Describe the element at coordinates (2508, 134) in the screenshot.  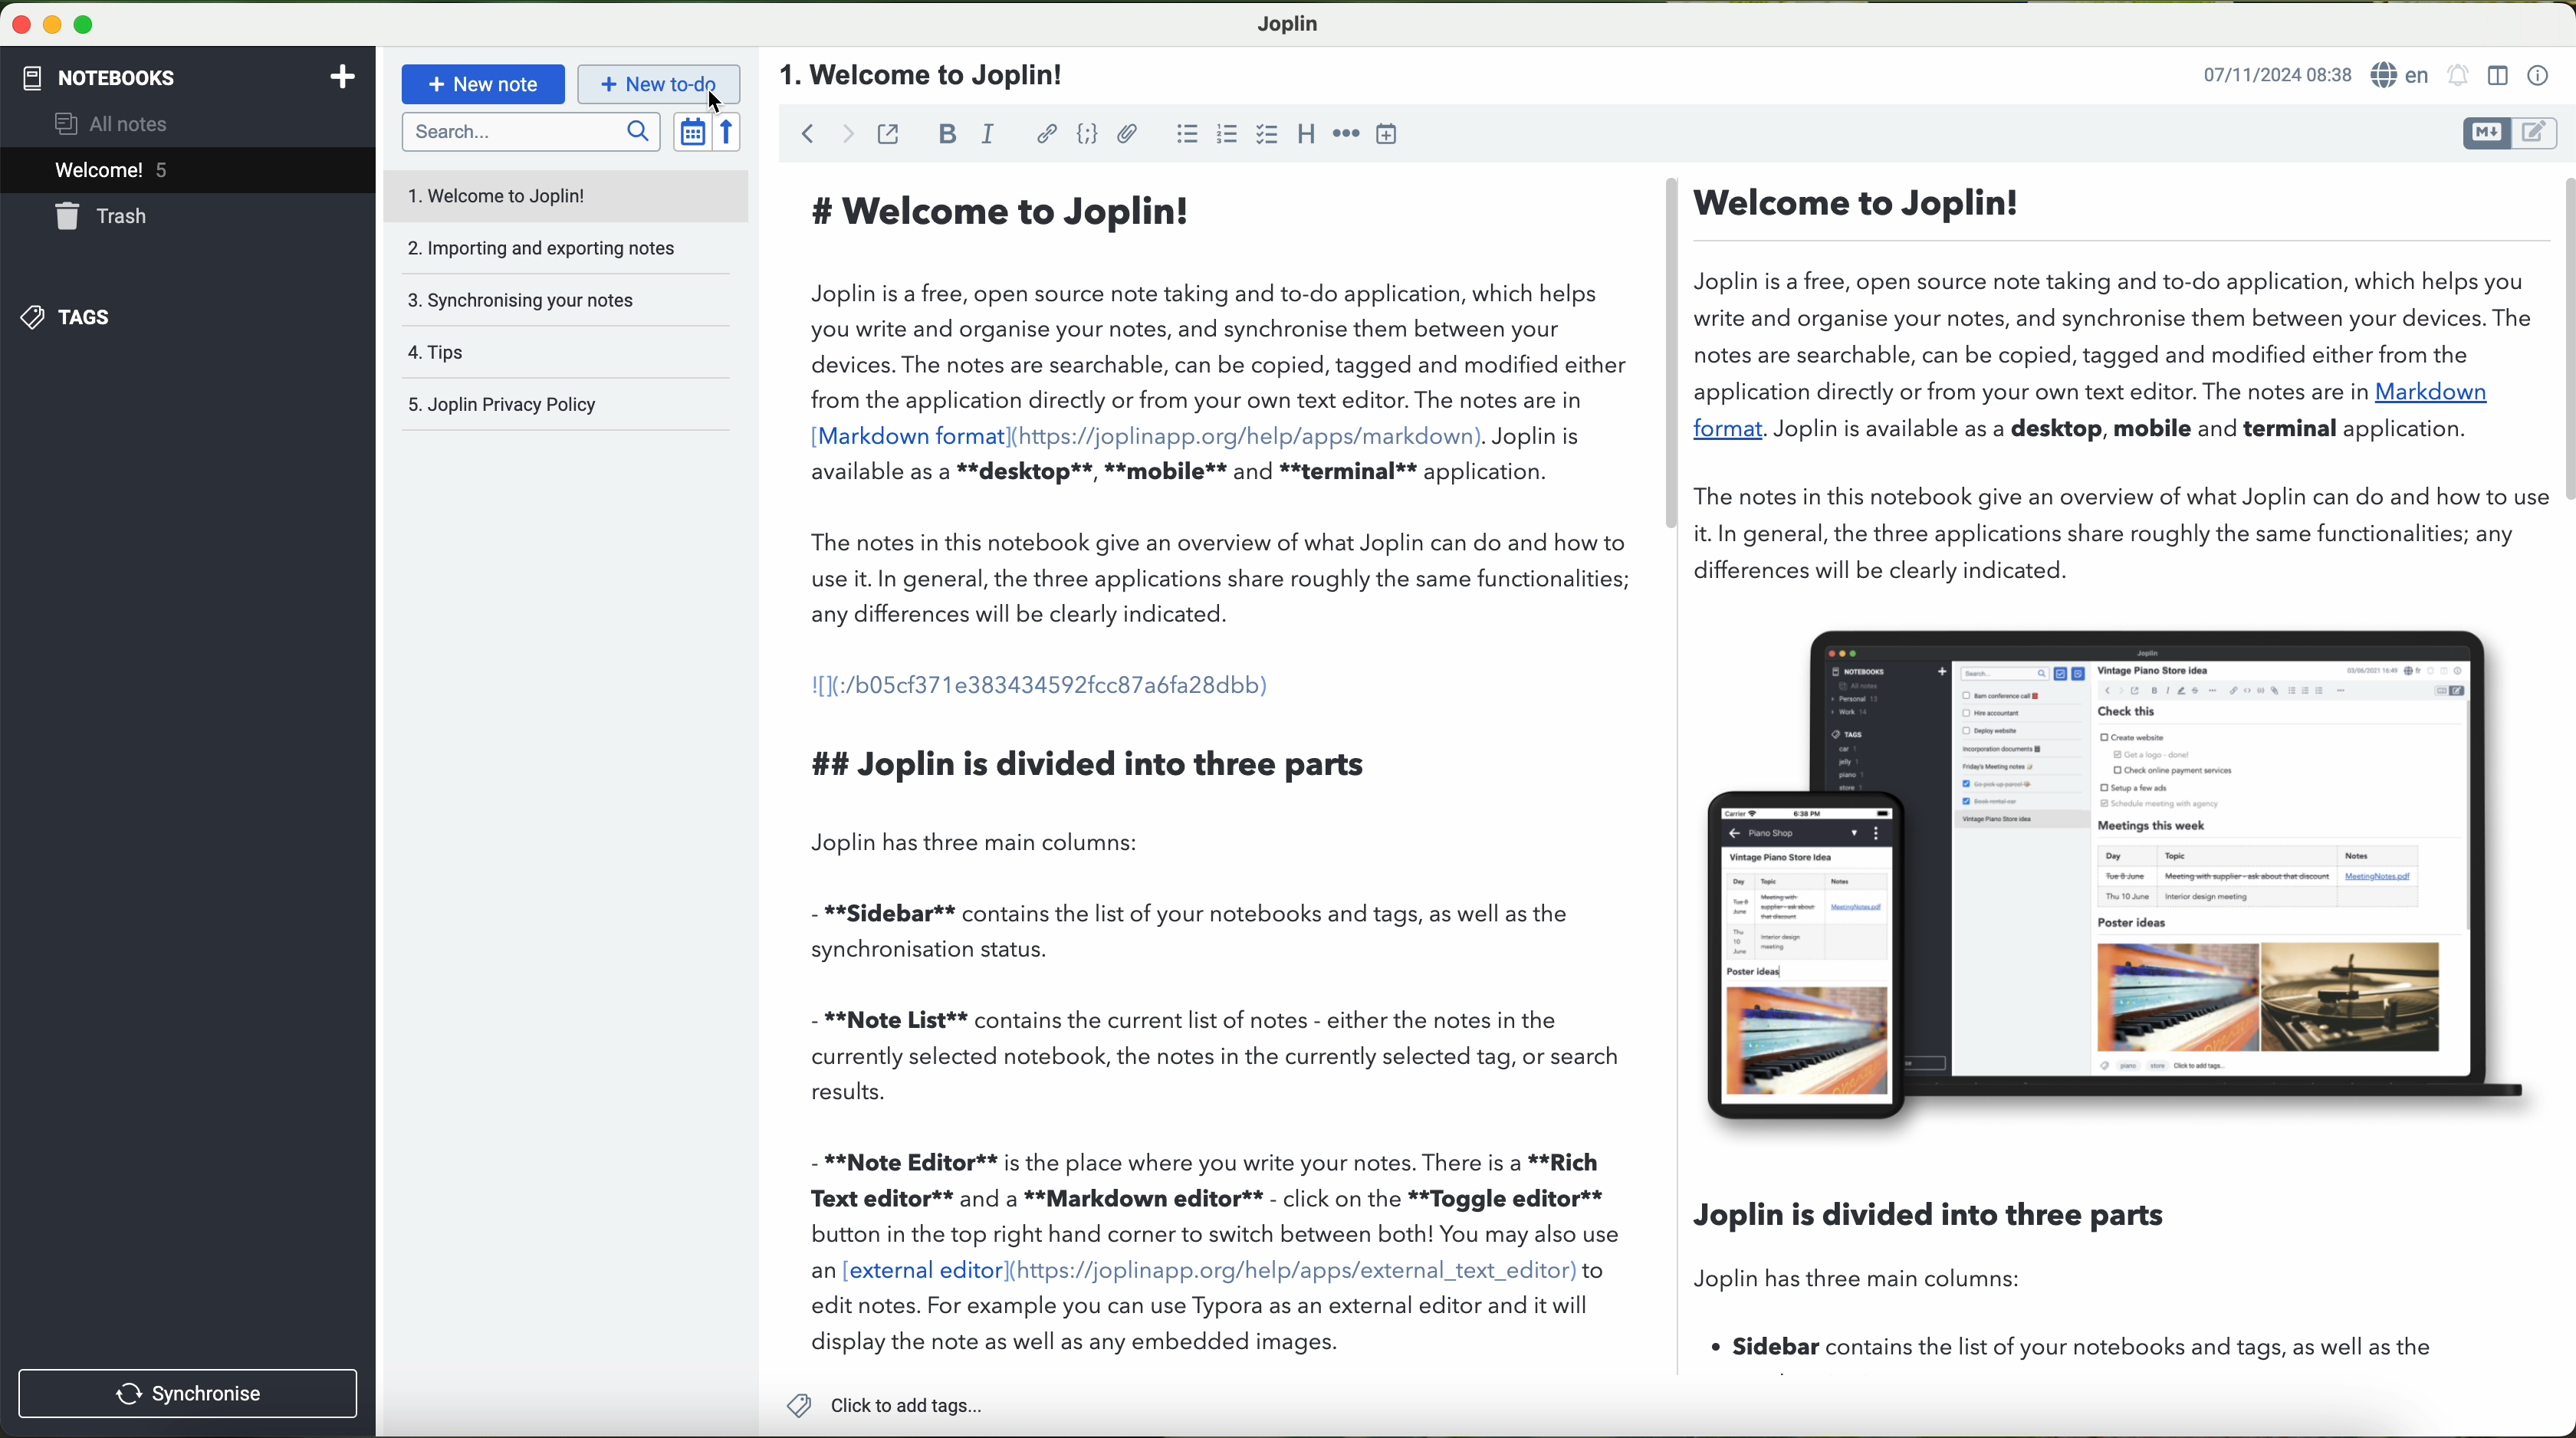
I see `toggle editors` at that location.